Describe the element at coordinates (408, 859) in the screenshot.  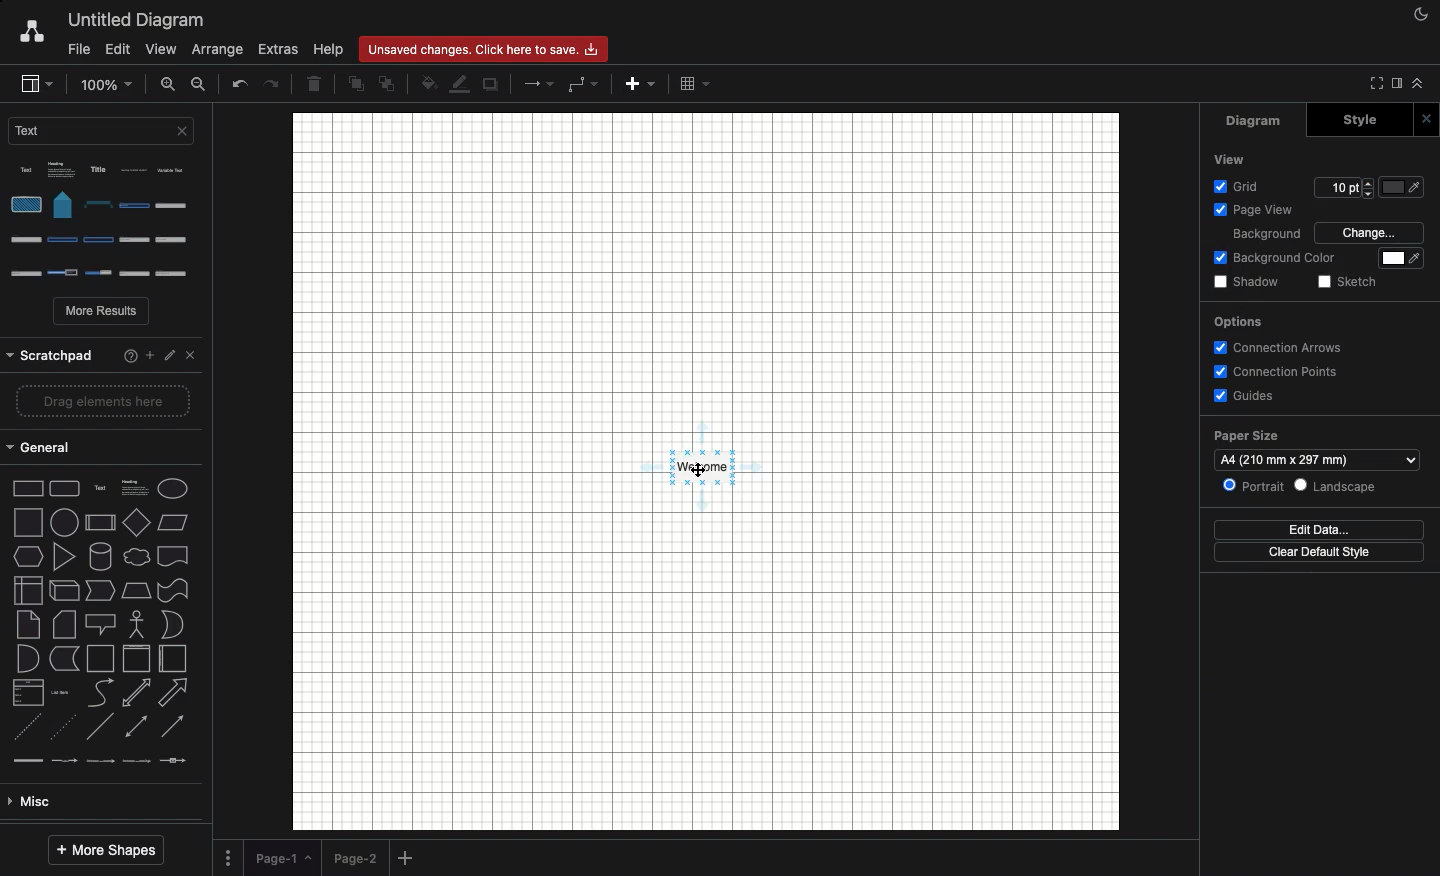
I see `Add` at that location.